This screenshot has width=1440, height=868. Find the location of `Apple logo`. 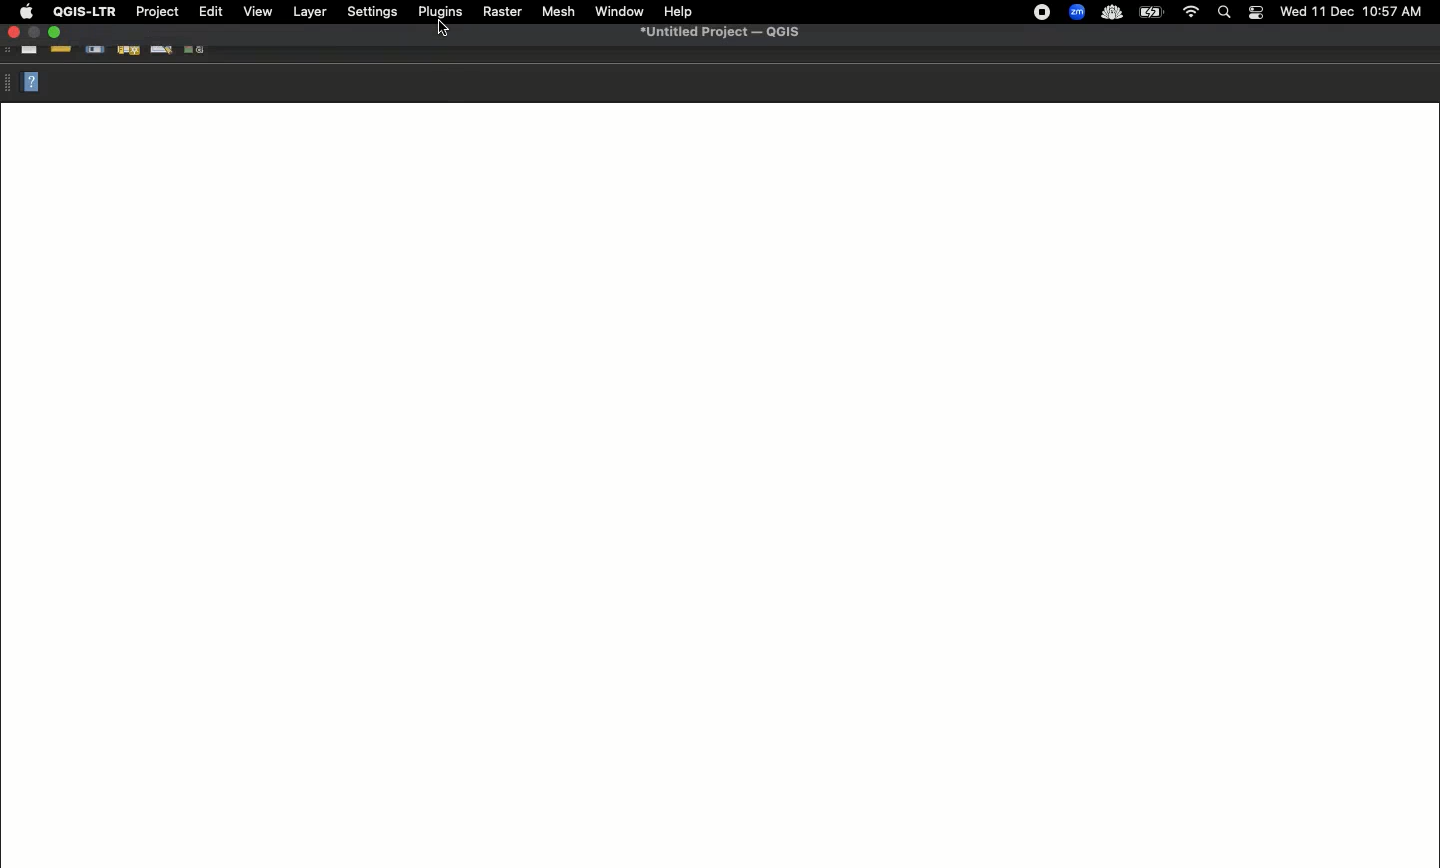

Apple logo is located at coordinates (26, 13).